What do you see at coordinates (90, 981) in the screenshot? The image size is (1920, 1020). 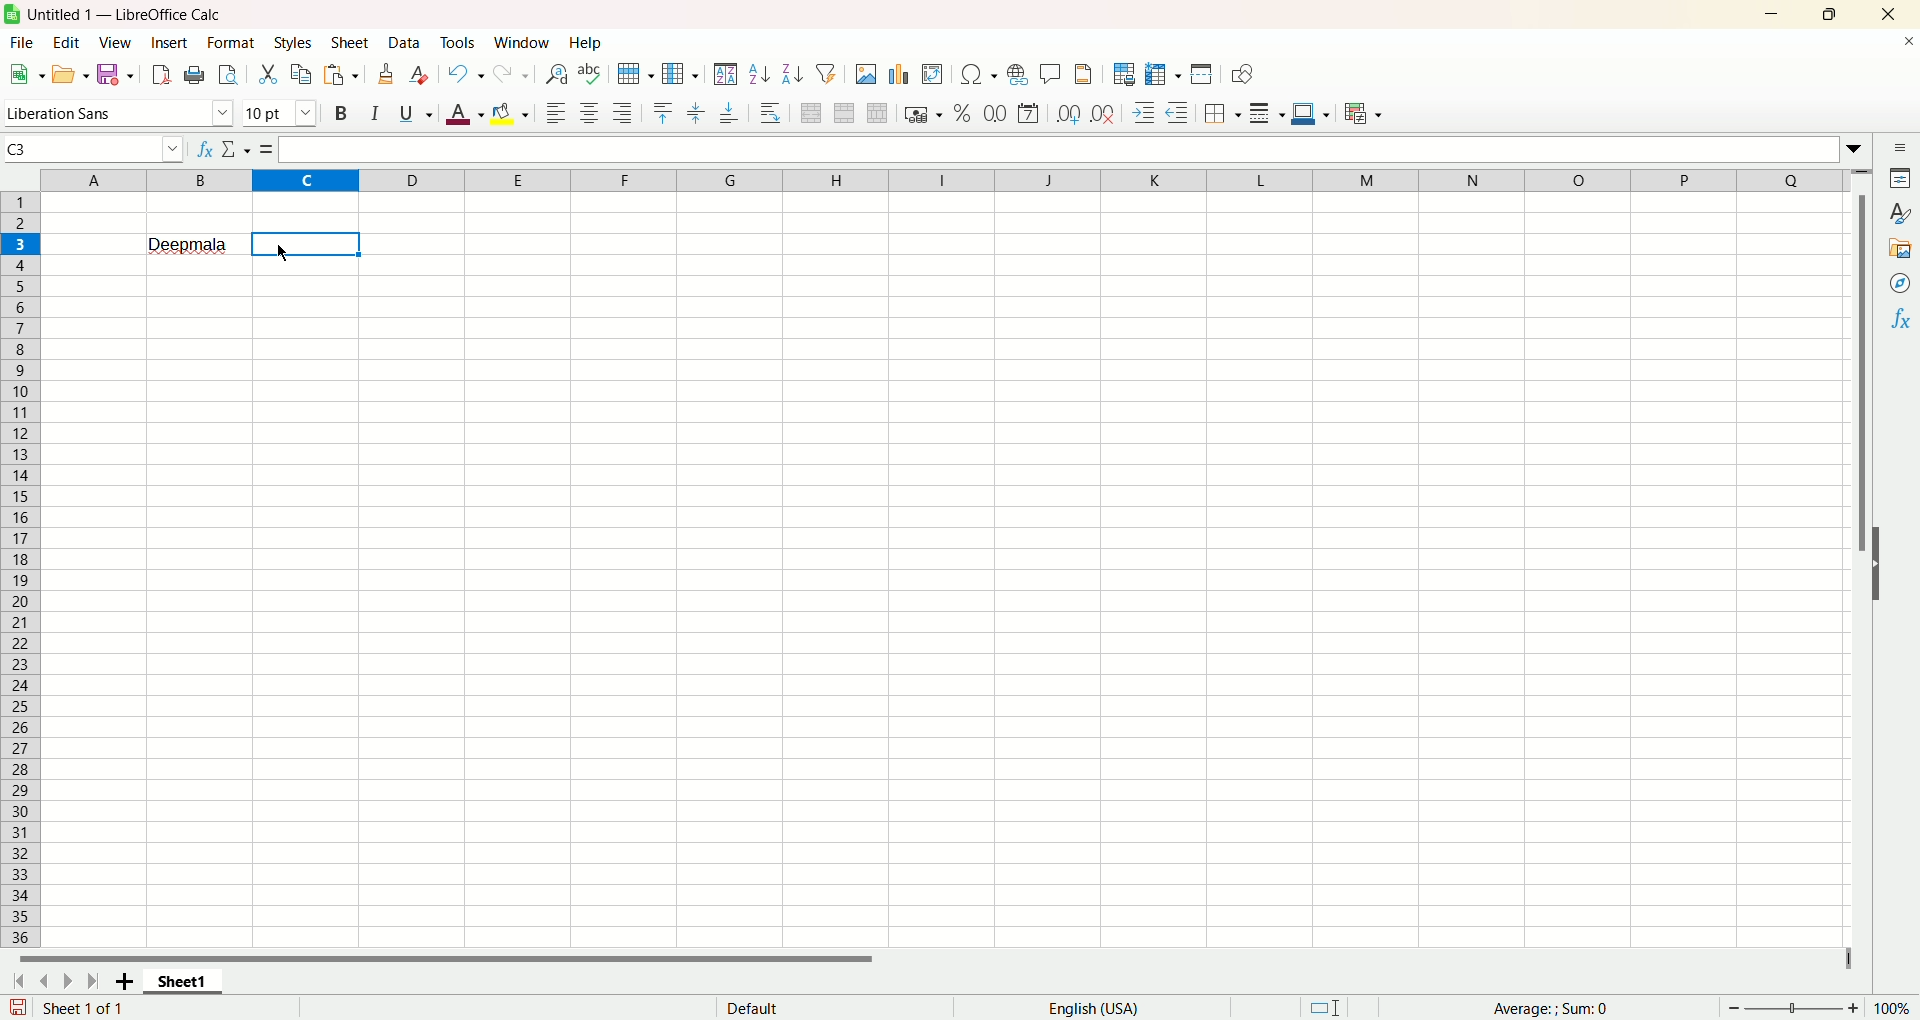 I see `goto last sheet` at bounding box center [90, 981].